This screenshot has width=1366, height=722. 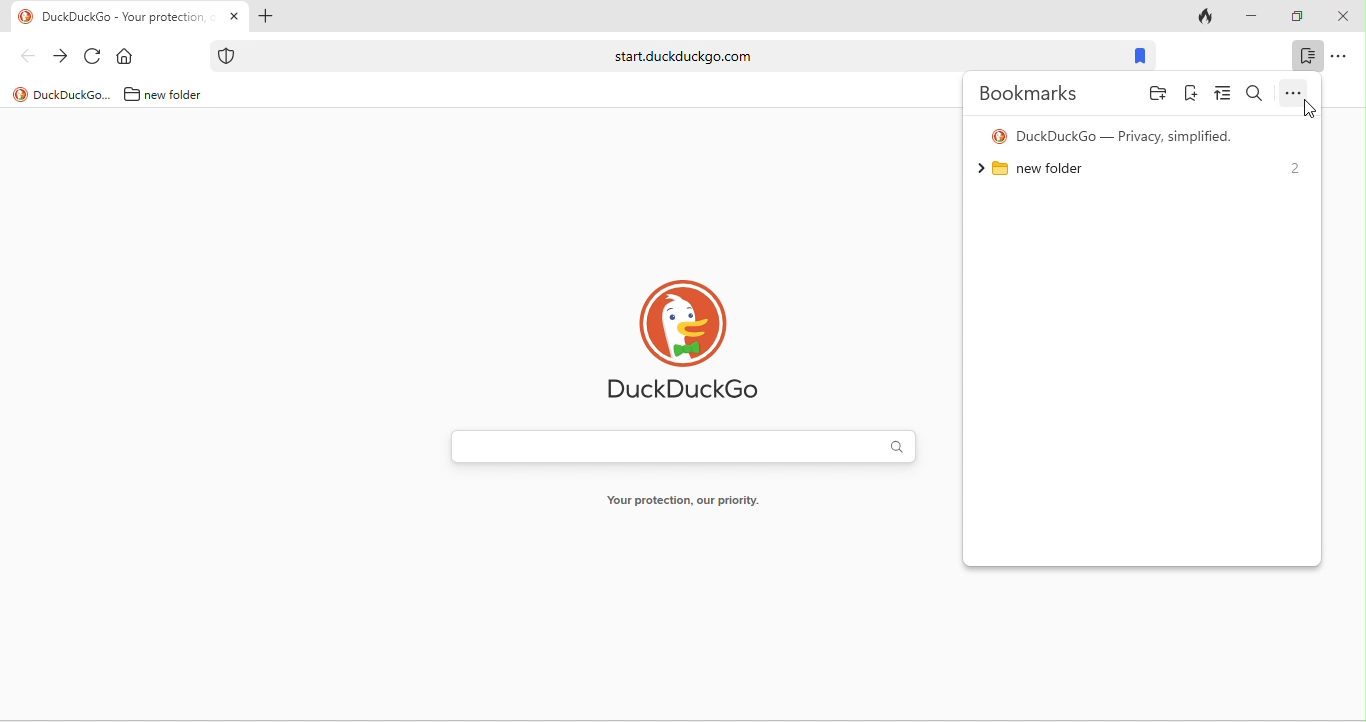 What do you see at coordinates (1254, 93) in the screenshot?
I see `search` at bounding box center [1254, 93].